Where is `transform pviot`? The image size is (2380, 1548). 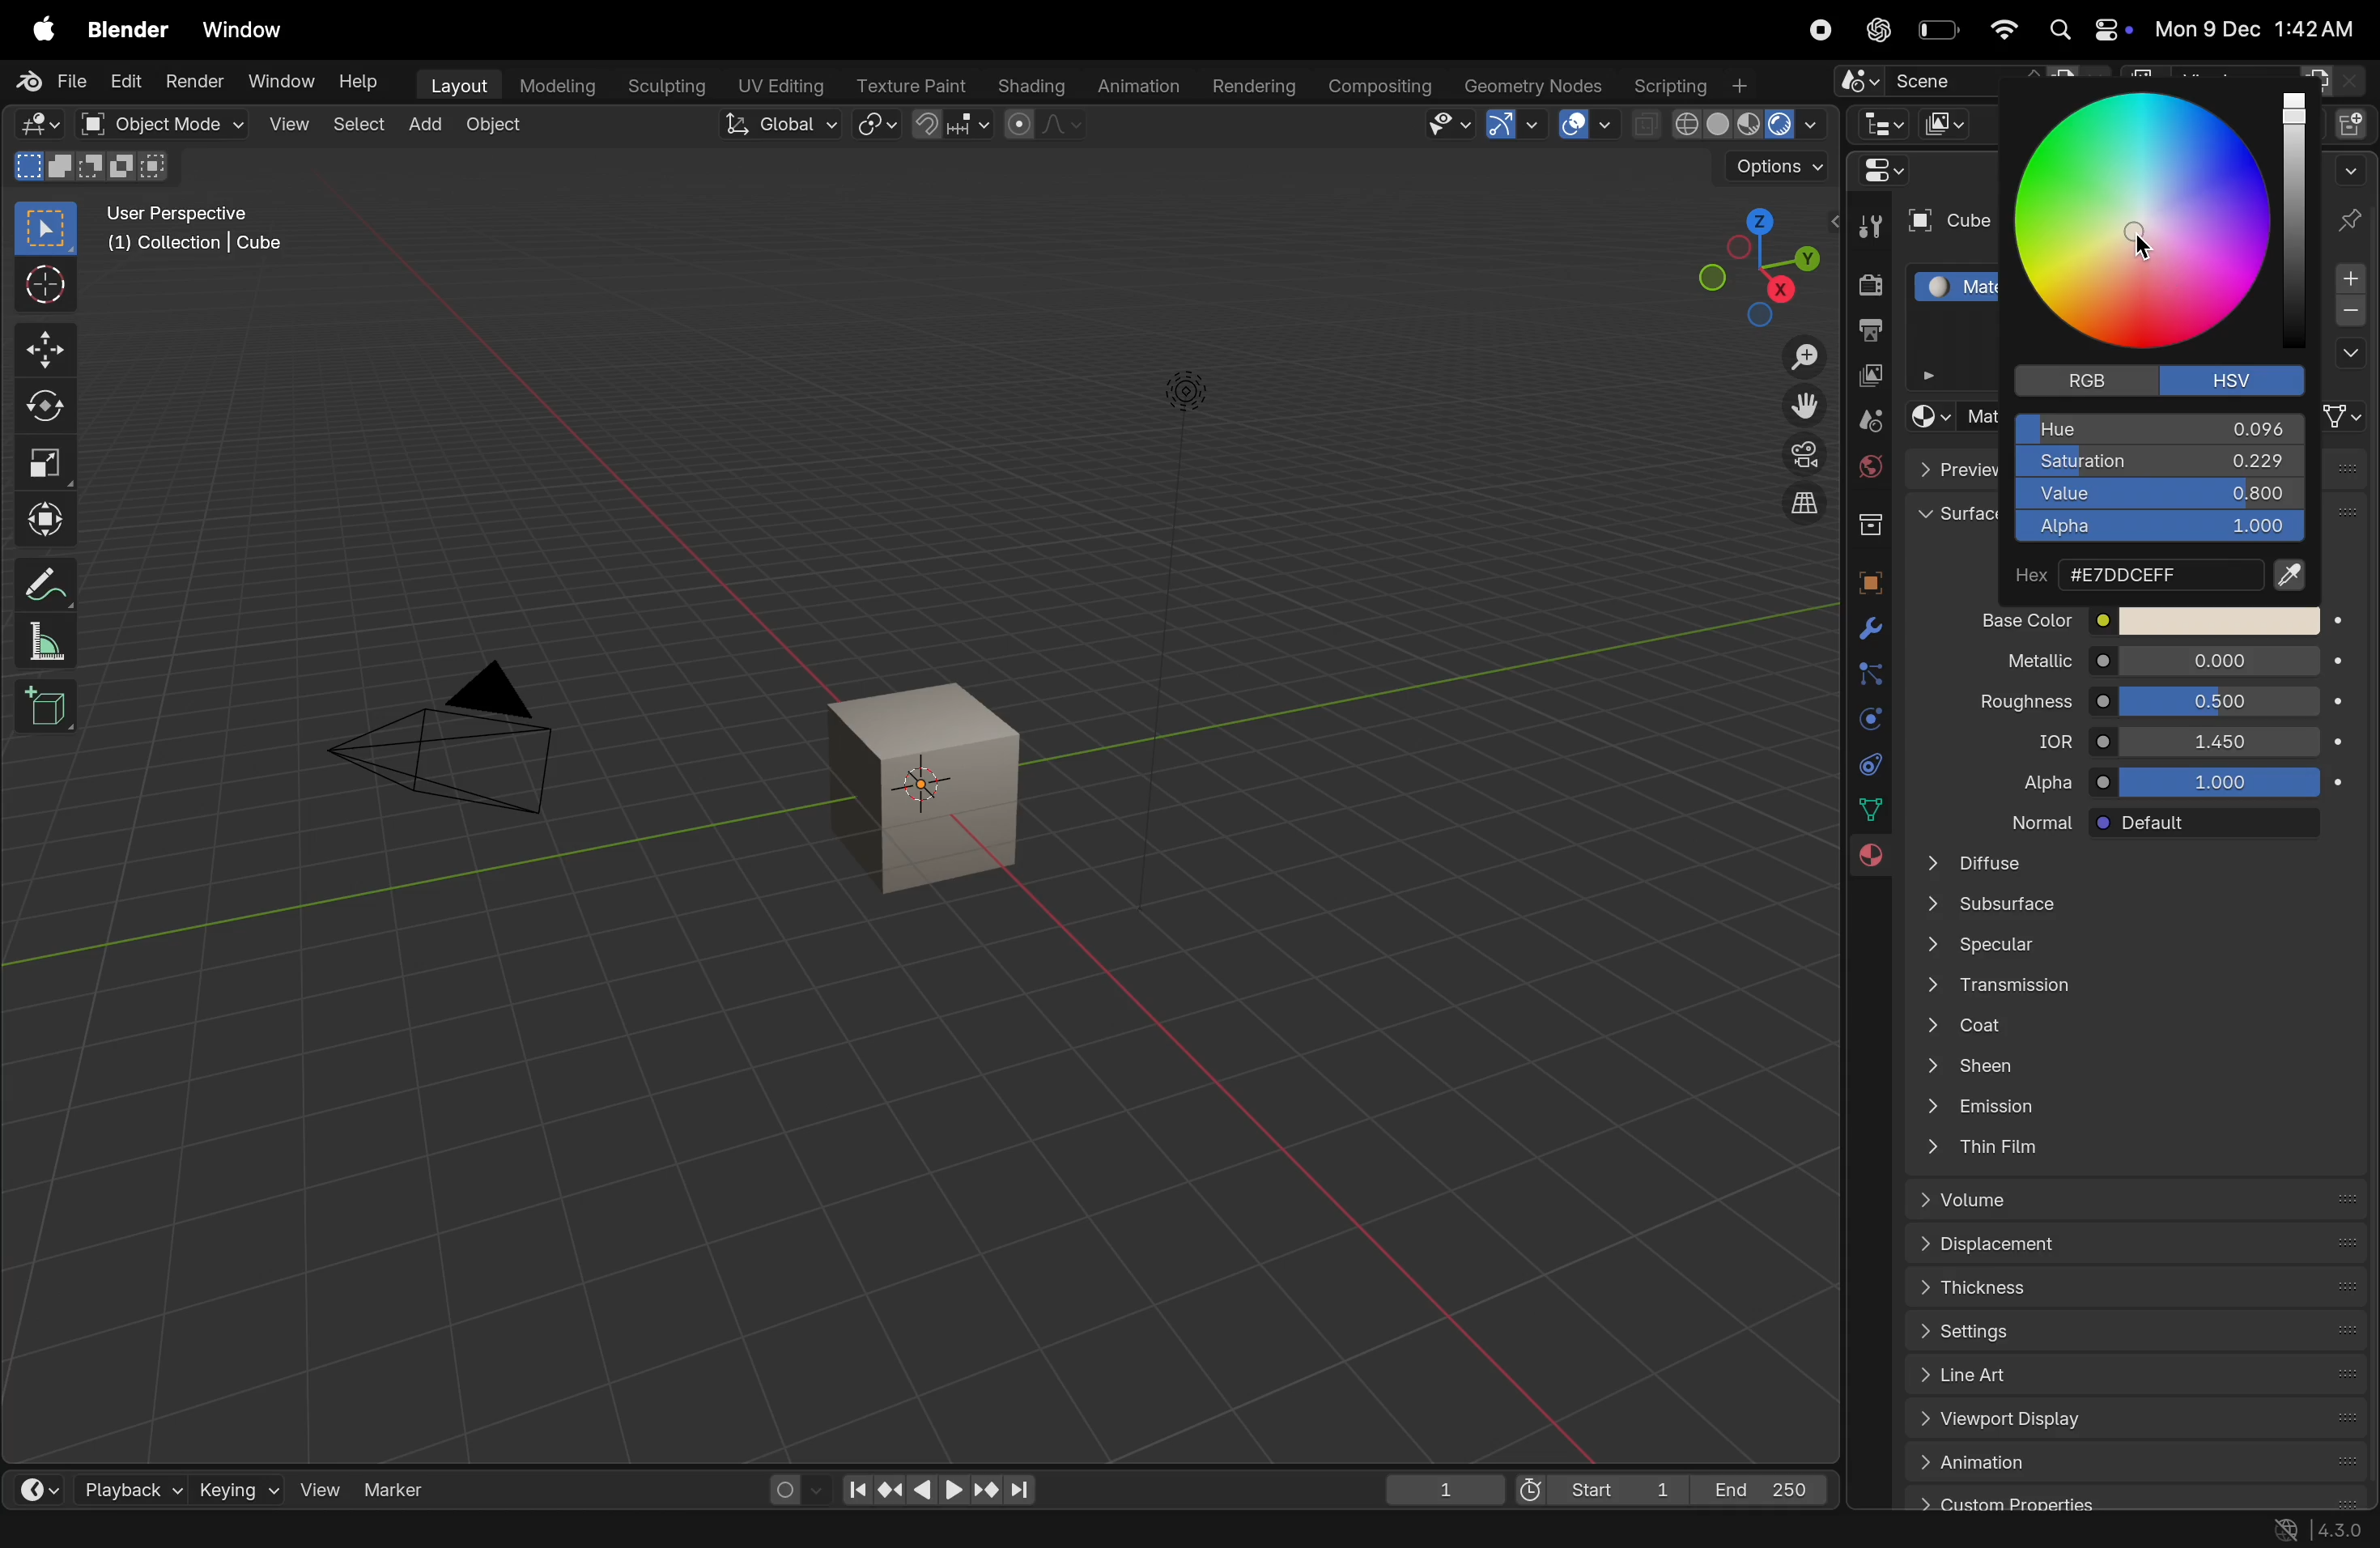 transform pviot is located at coordinates (877, 125).